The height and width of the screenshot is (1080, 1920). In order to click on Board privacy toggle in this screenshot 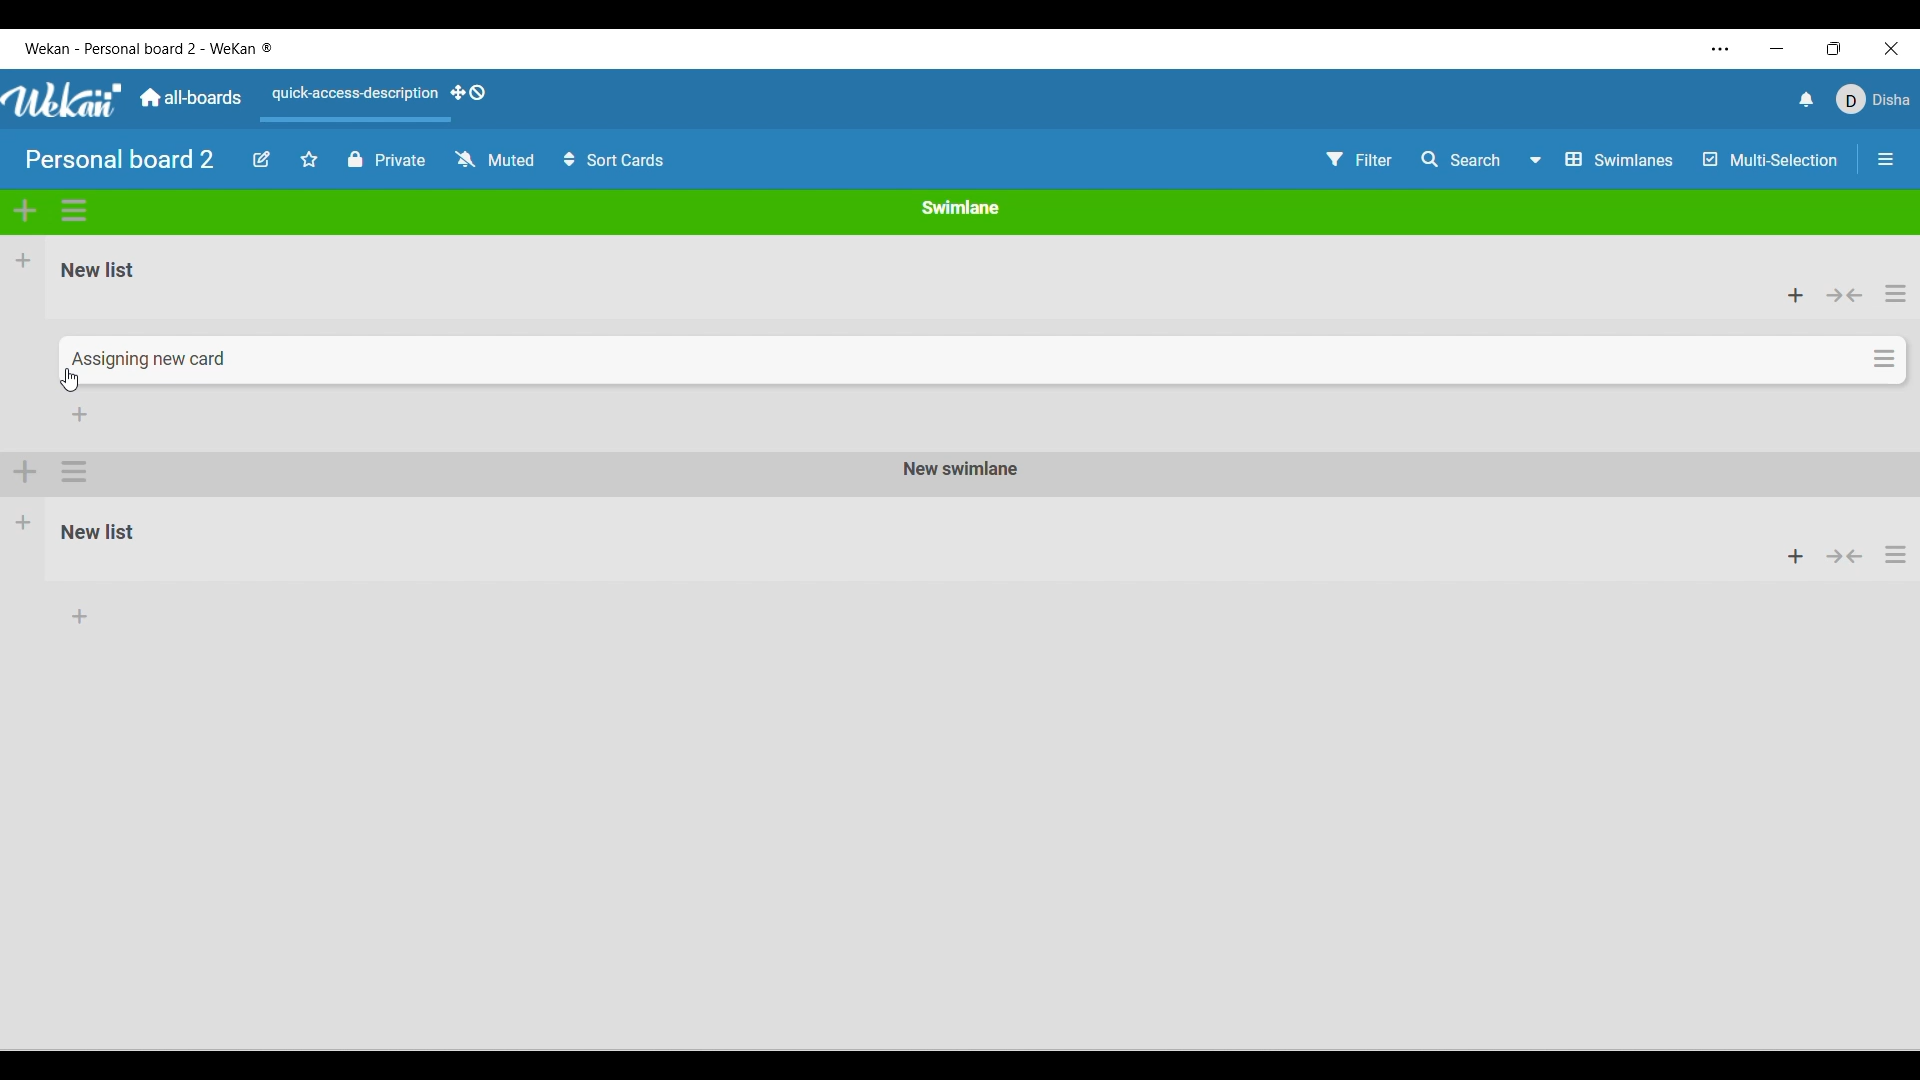, I will do `click(388, 159)`.